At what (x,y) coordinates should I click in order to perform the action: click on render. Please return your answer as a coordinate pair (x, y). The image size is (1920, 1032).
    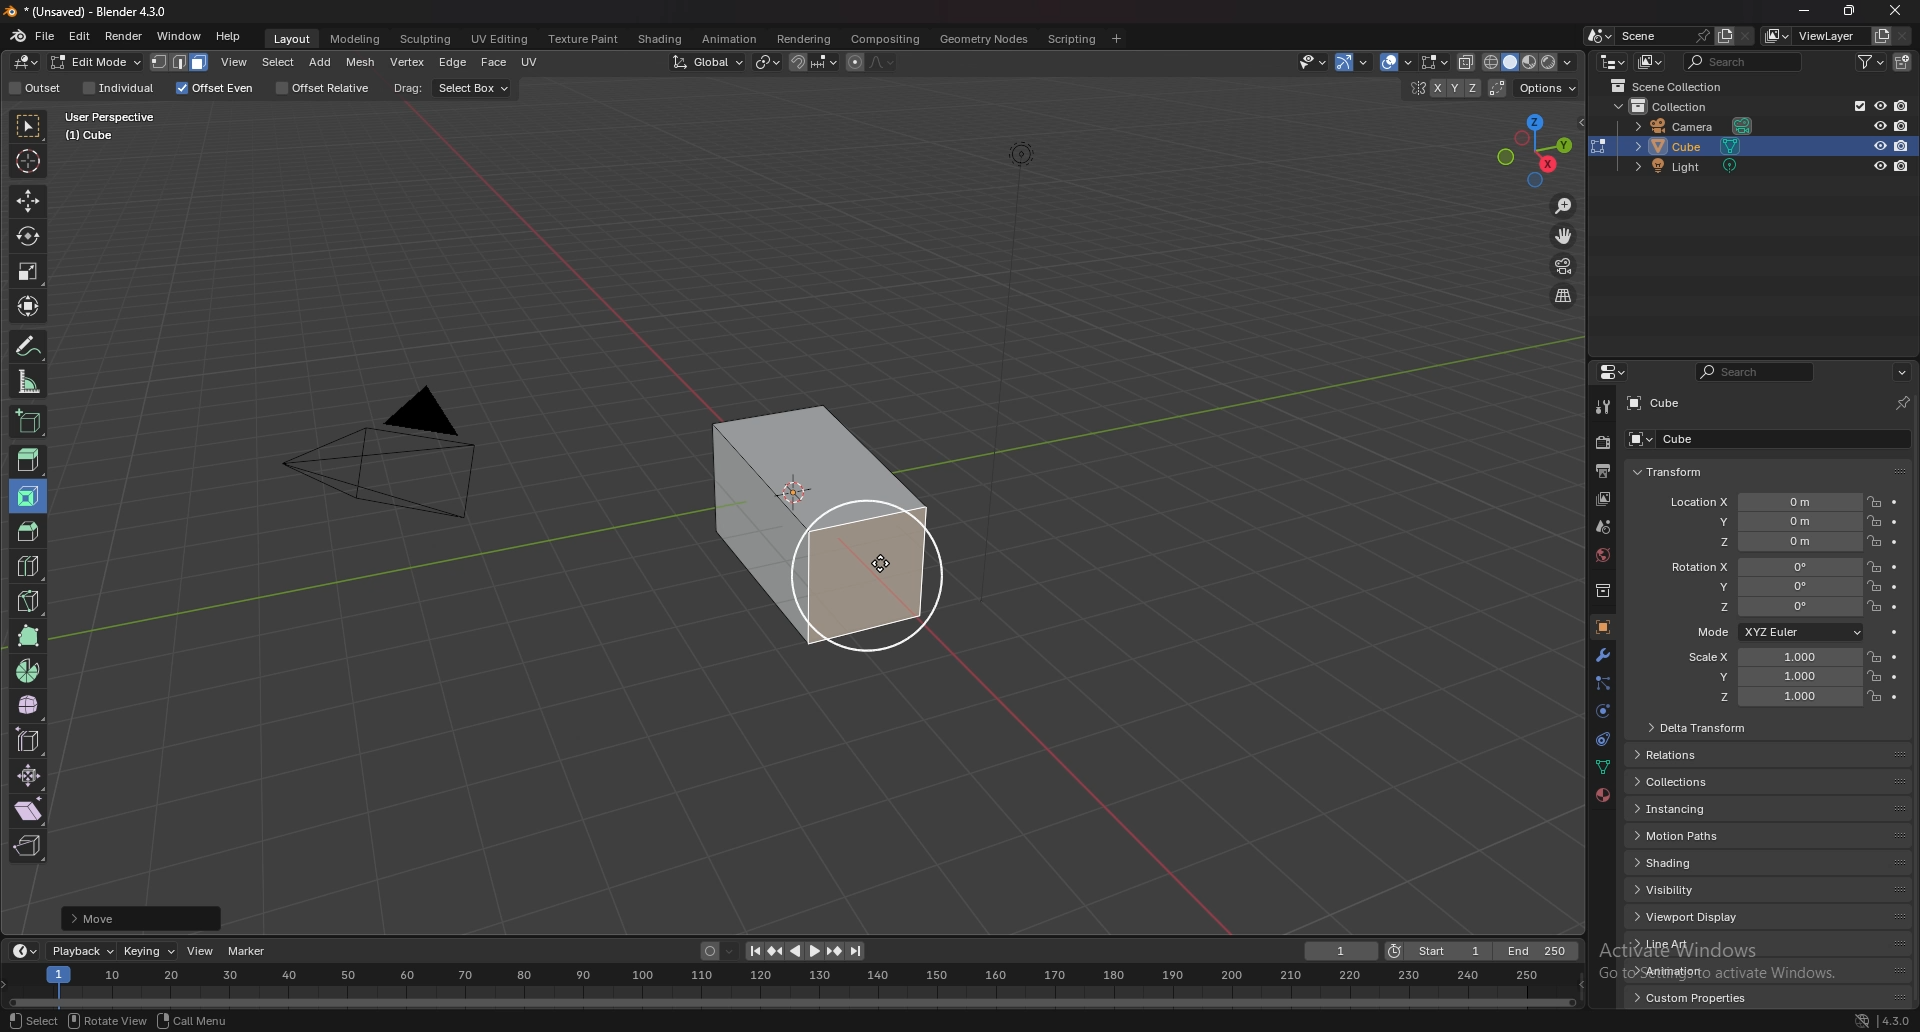
    Looking at the image, I should click on (125, 37).